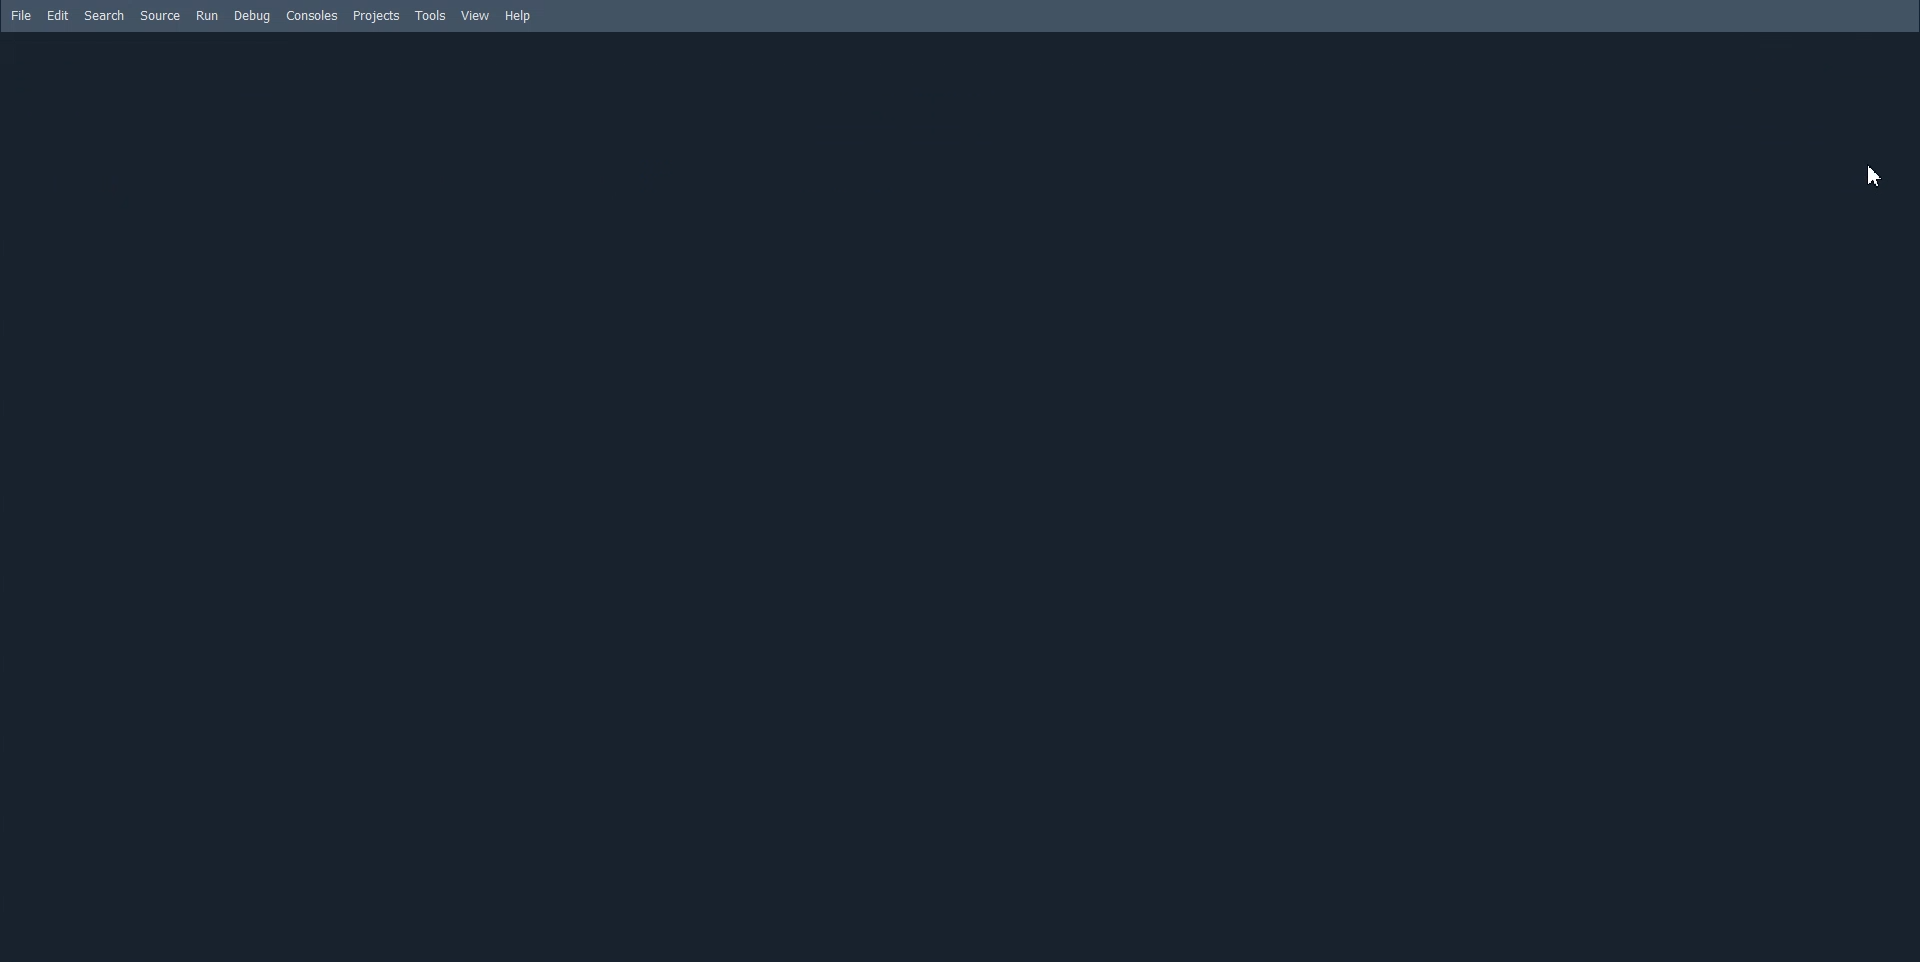  What do you see at coordinates (312, 15) in the screenshot?
I see `Consoles` at bounding box center [312, 15].